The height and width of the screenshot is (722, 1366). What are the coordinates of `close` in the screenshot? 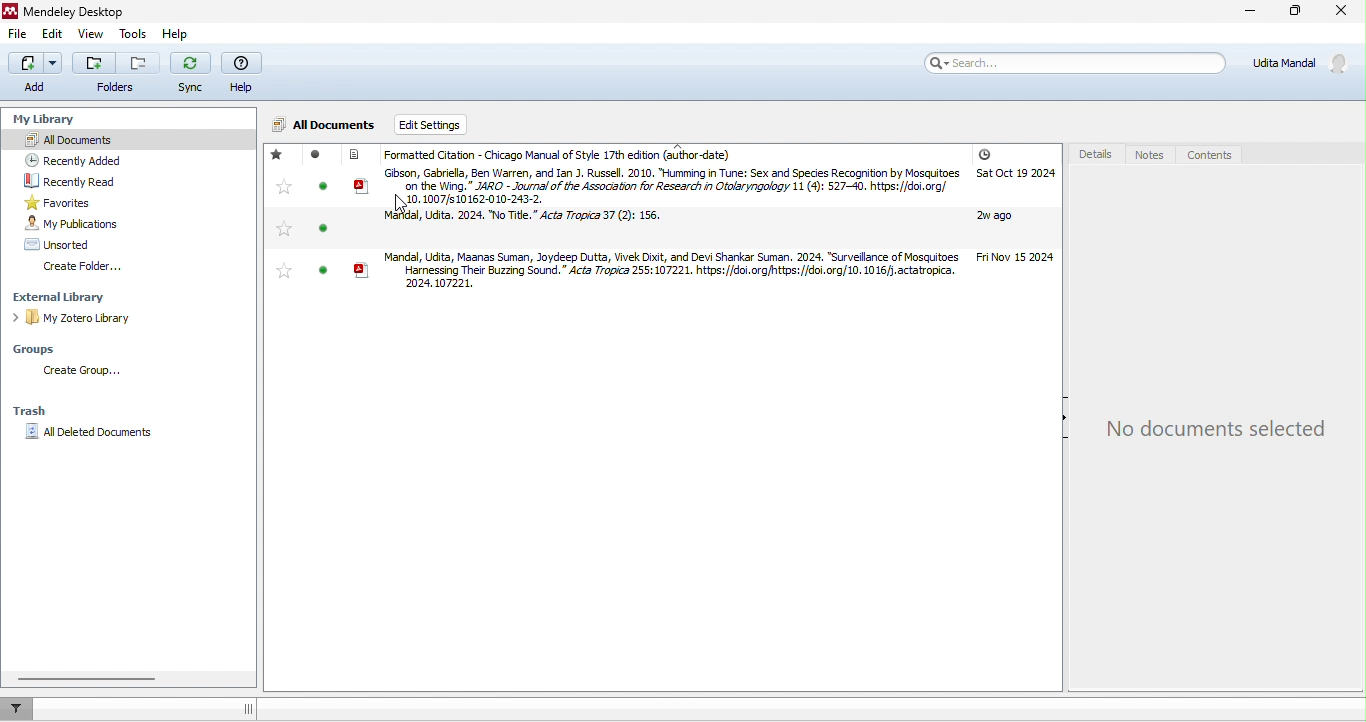 It's located at (1339, 13).